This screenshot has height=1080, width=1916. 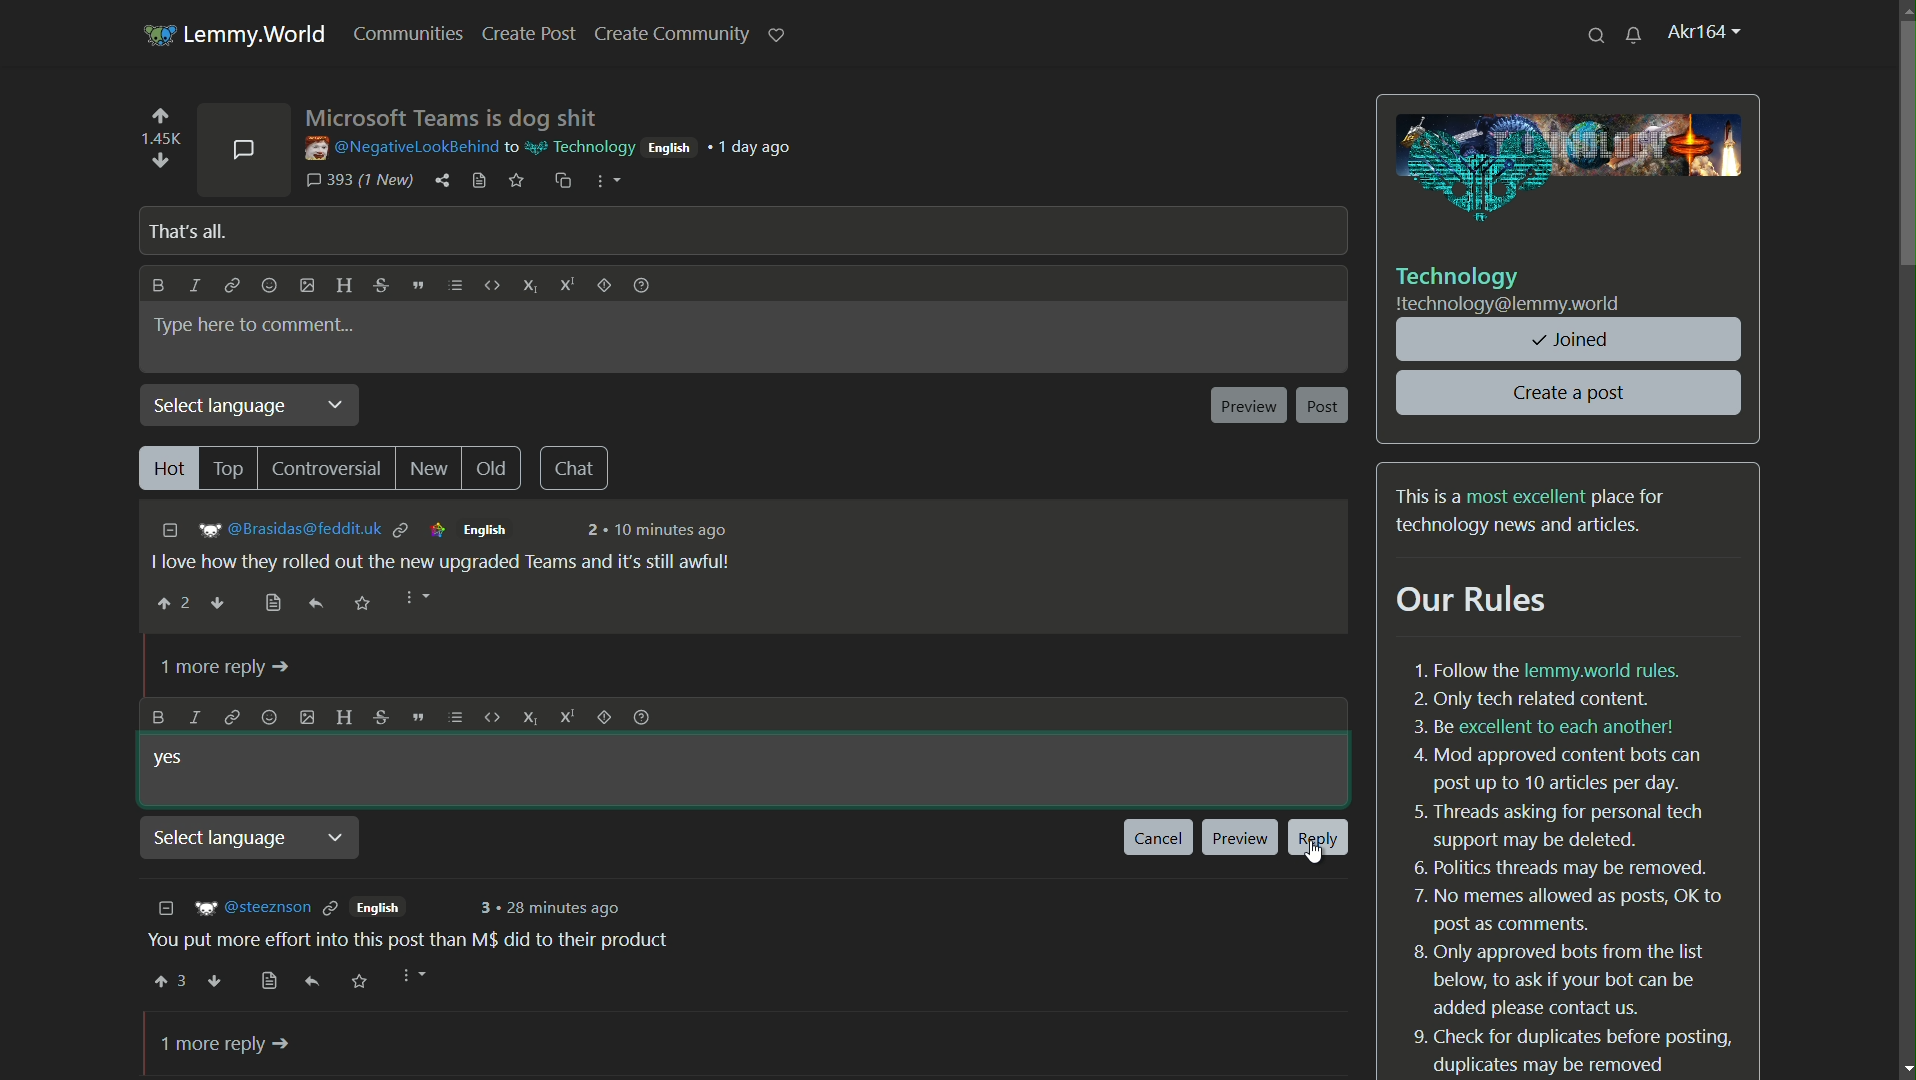 I want to click on strike through, so click(x=381, y=717).